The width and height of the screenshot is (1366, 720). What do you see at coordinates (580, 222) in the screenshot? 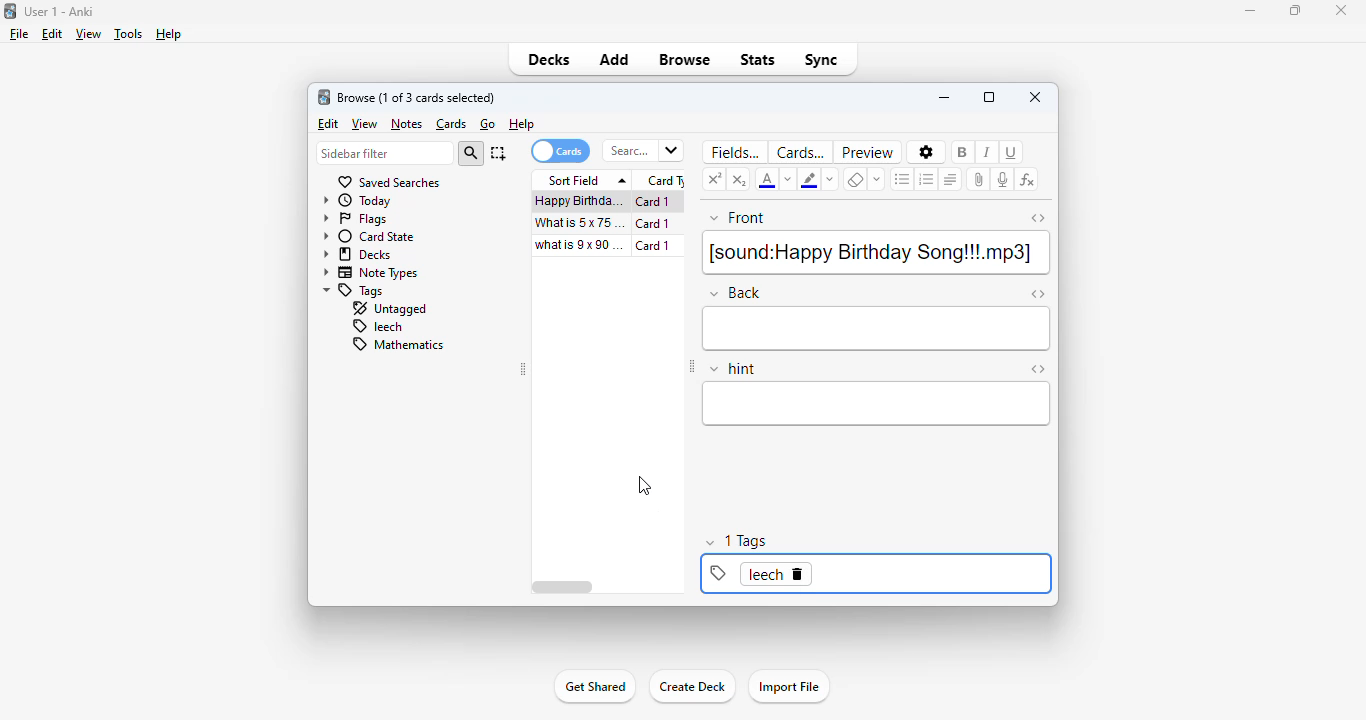
I see `what is 5x75=?` at bounding box center [580, 222].